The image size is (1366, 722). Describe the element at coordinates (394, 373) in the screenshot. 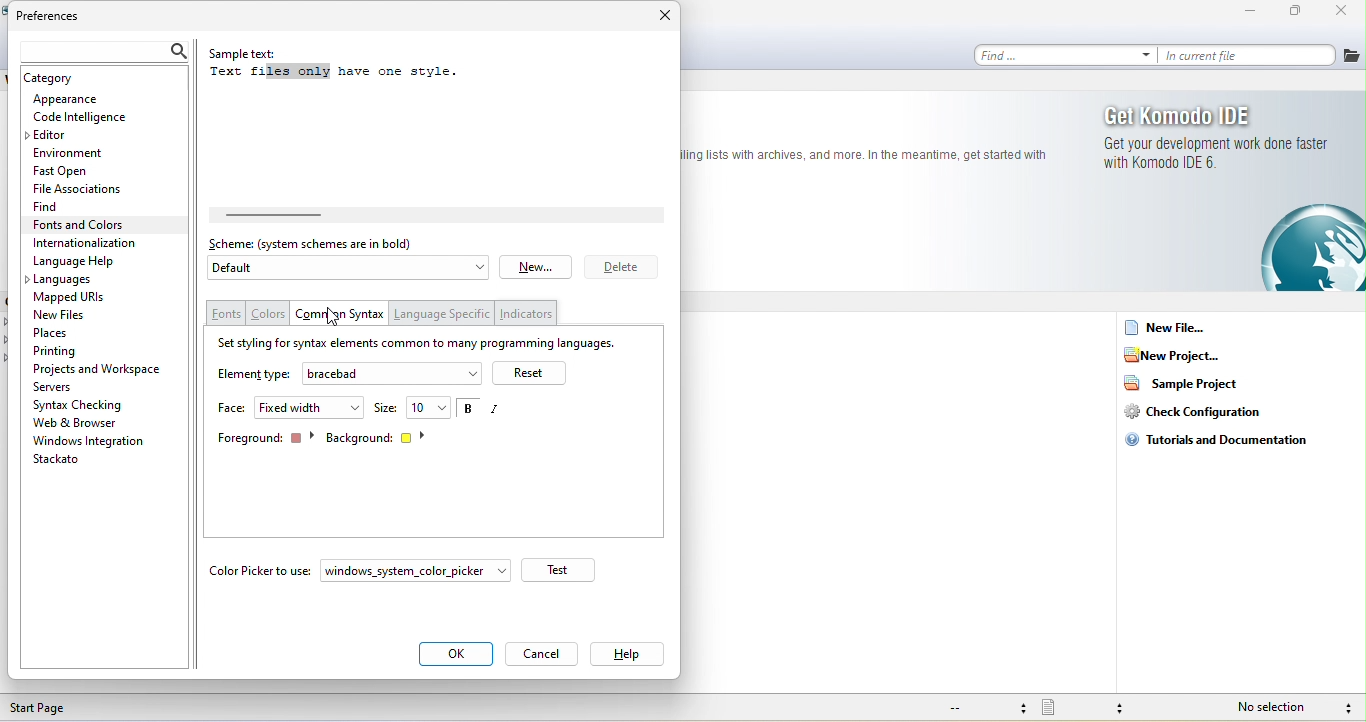

I see `bracebad` at that location.